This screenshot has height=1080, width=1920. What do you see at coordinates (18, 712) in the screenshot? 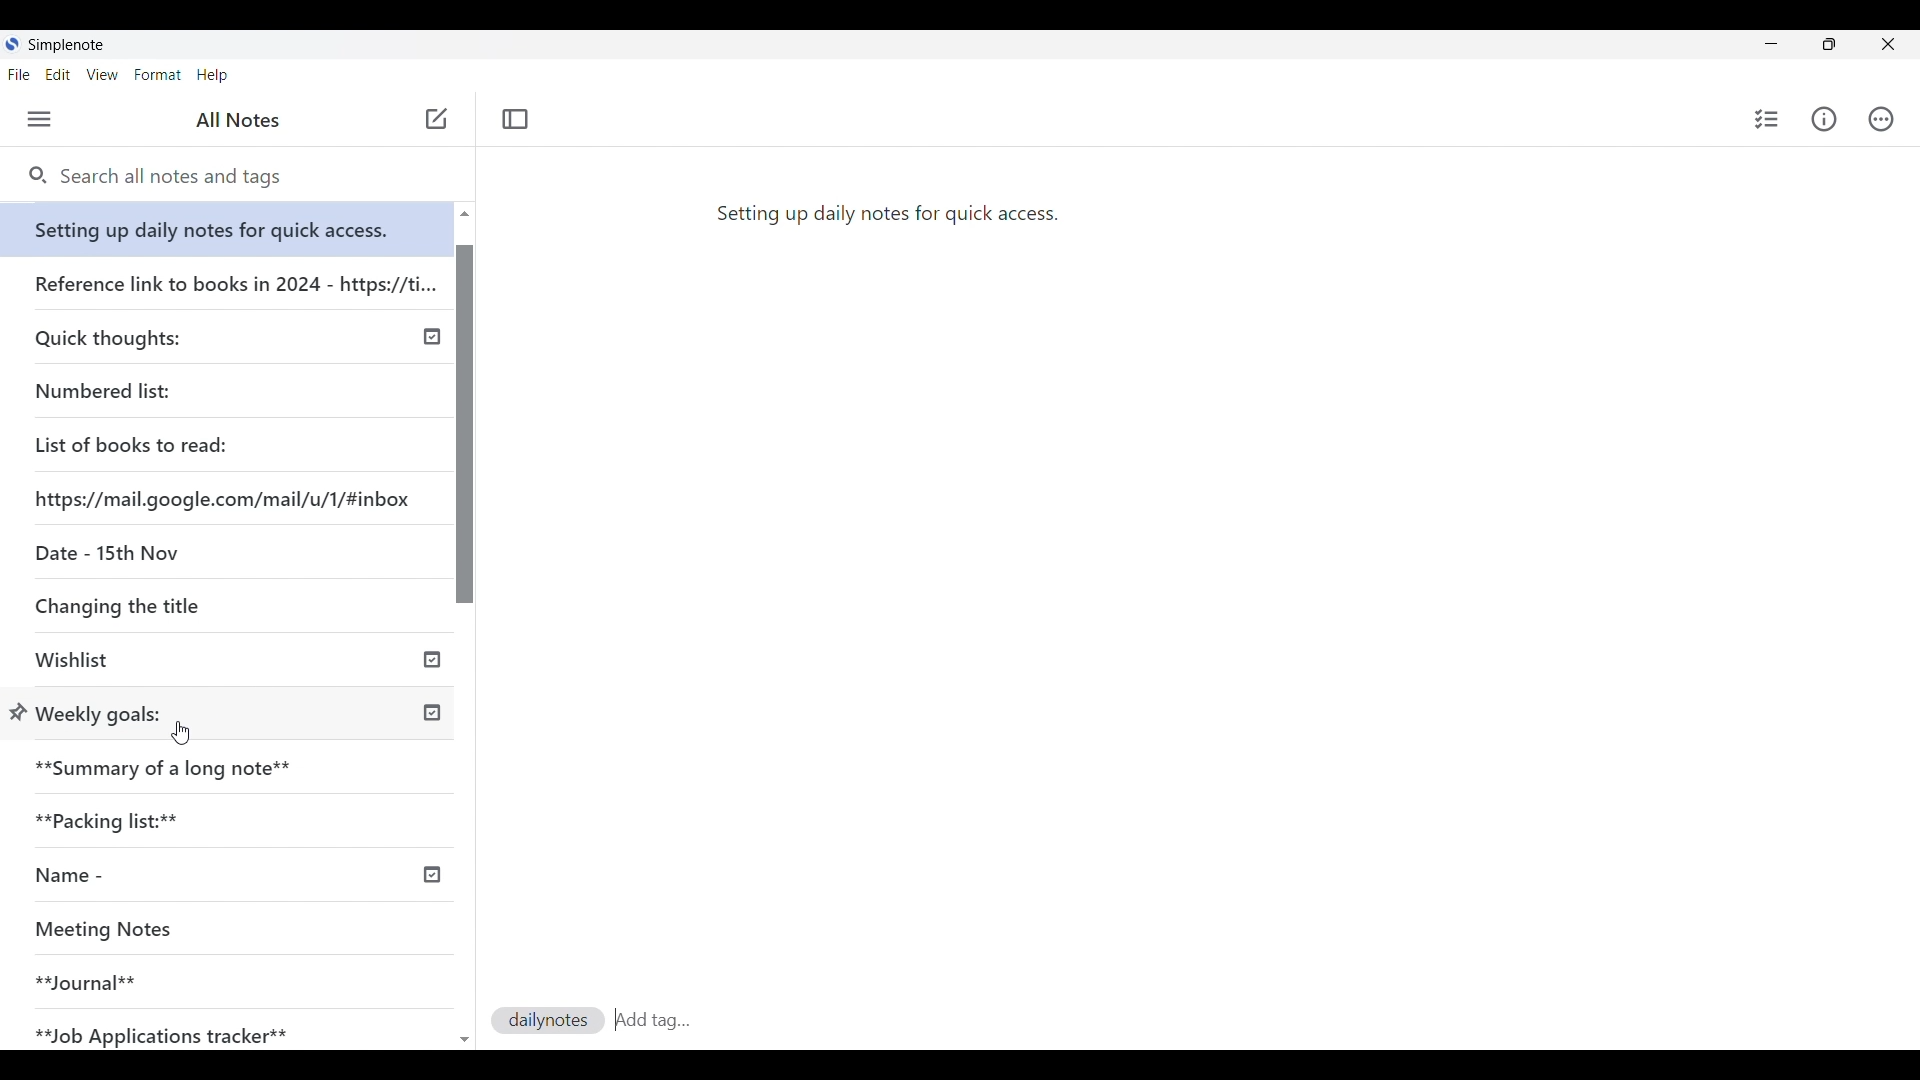
I see `Pin option for selected note` at bounding box center [18, 712].